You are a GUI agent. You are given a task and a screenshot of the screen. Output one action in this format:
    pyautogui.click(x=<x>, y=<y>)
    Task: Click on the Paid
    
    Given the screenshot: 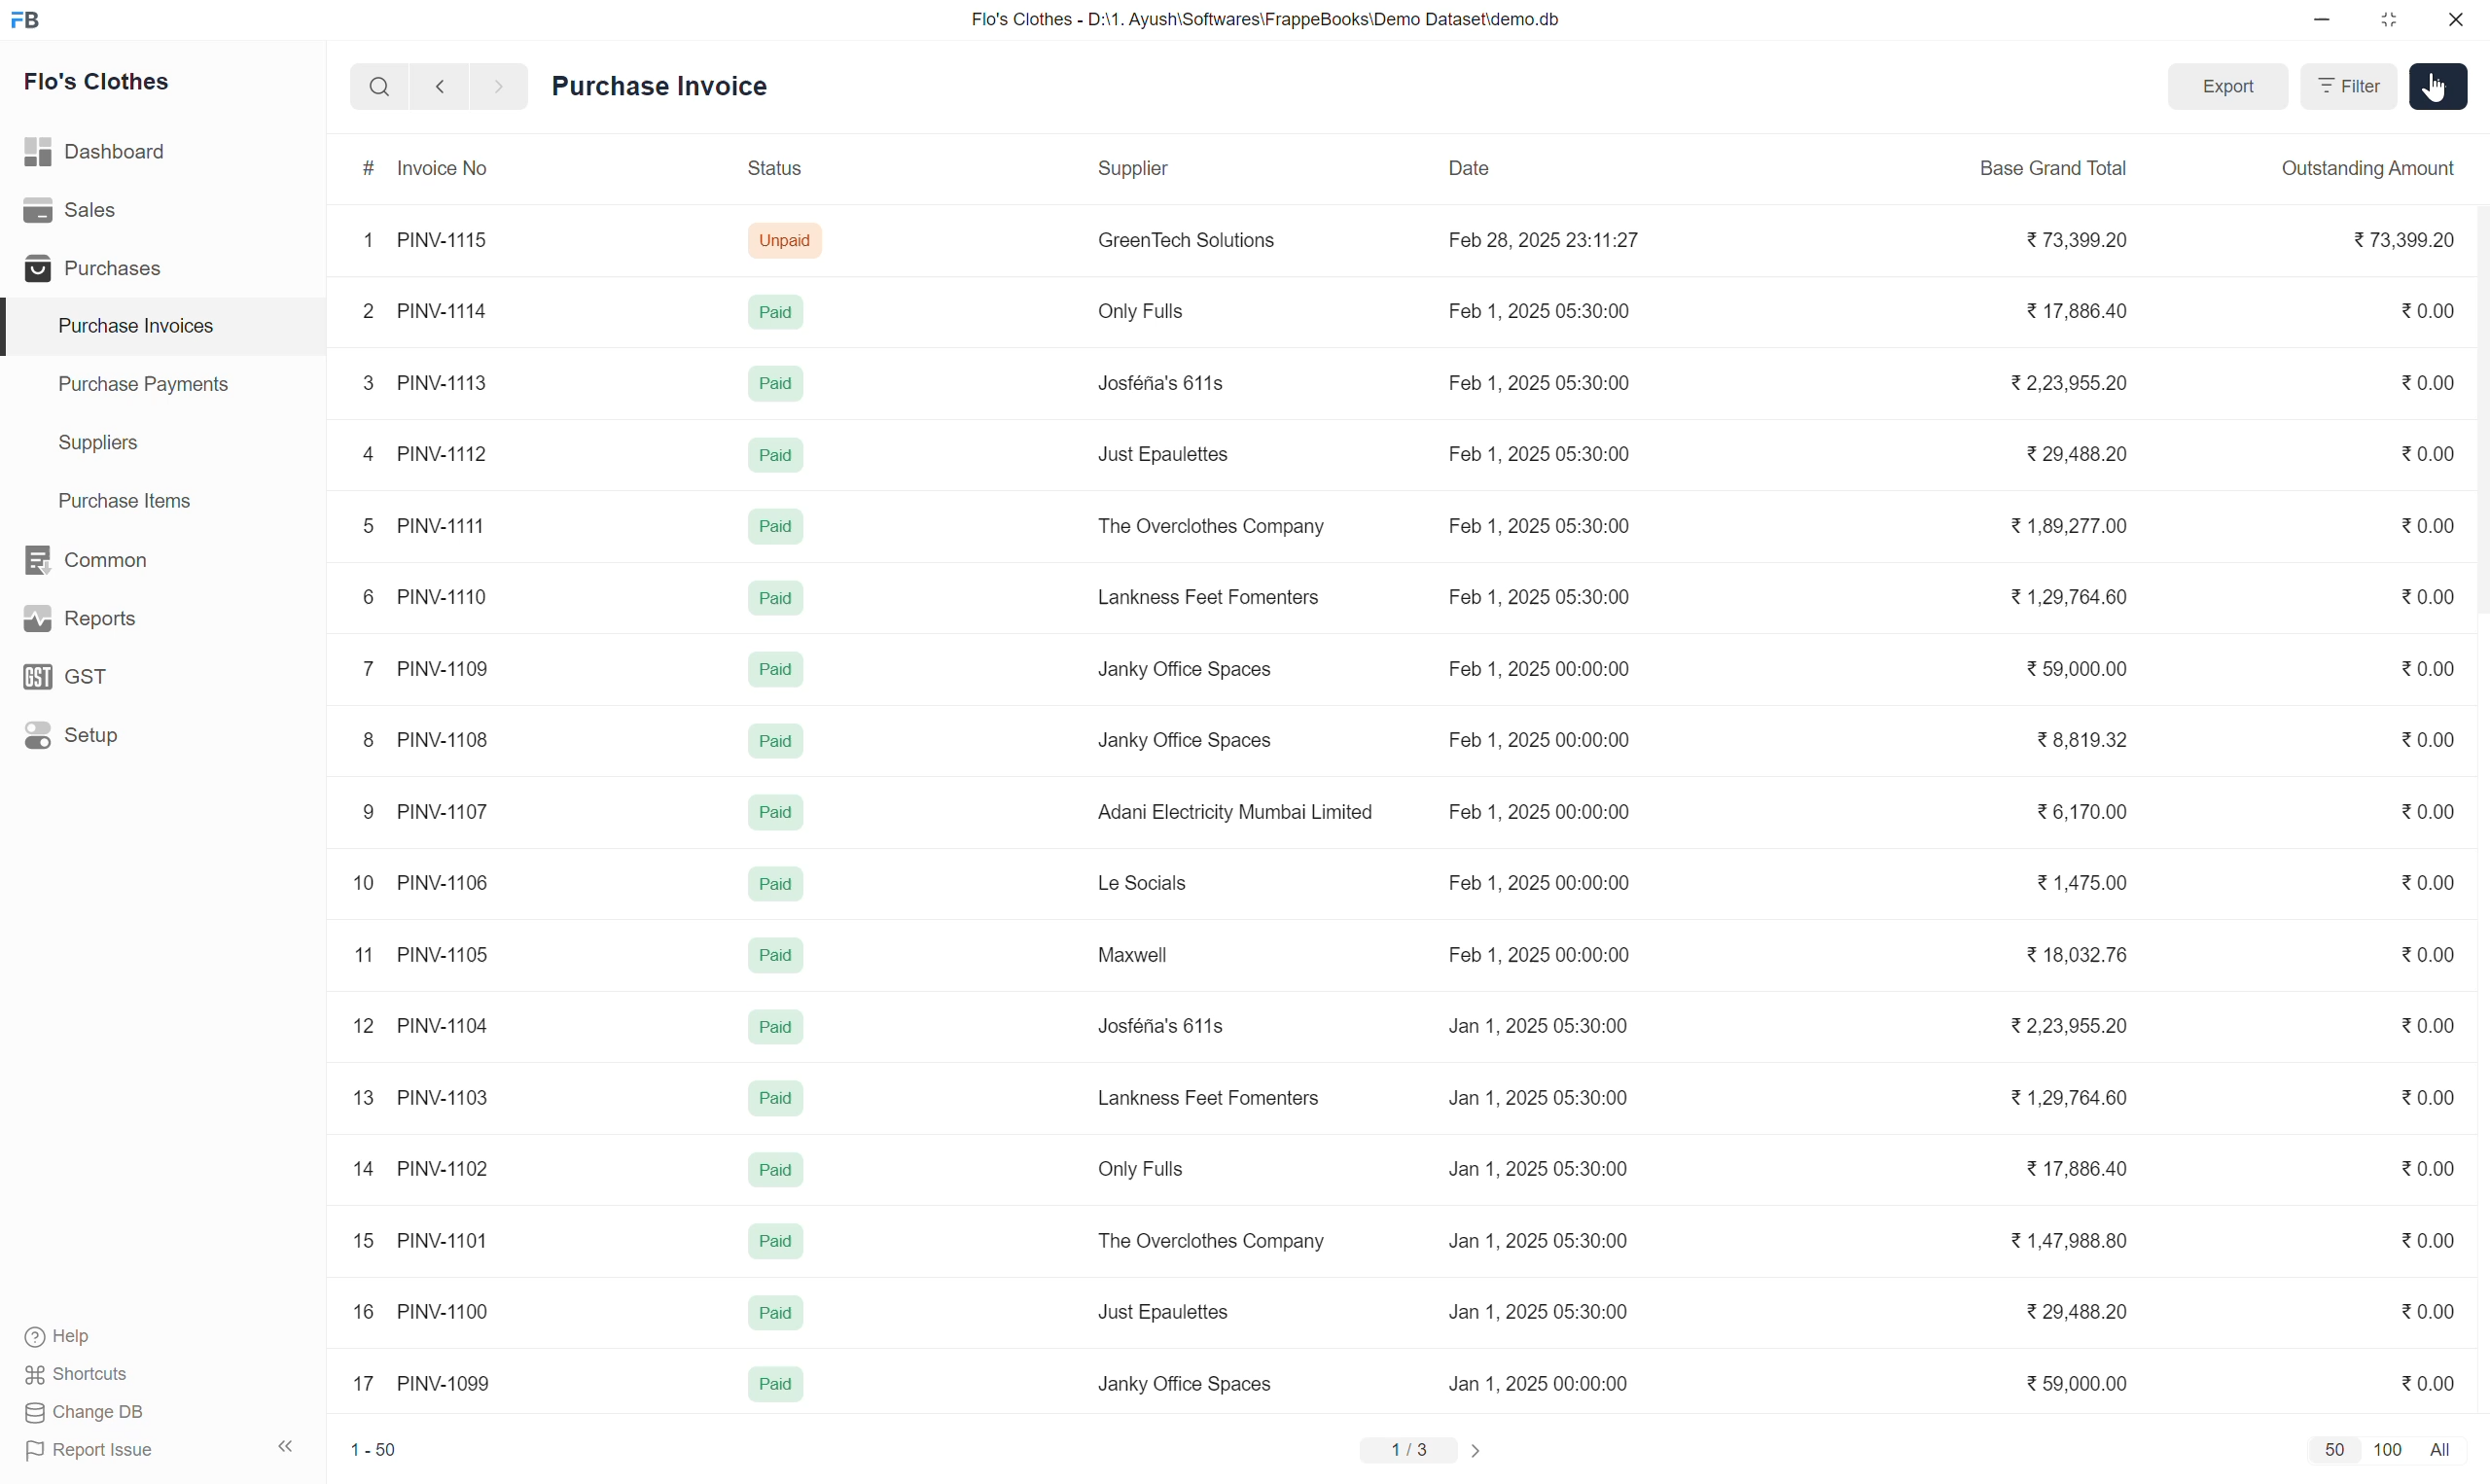 What is the action you would take?
    pyautogui.click(x=770, y=1247)
    